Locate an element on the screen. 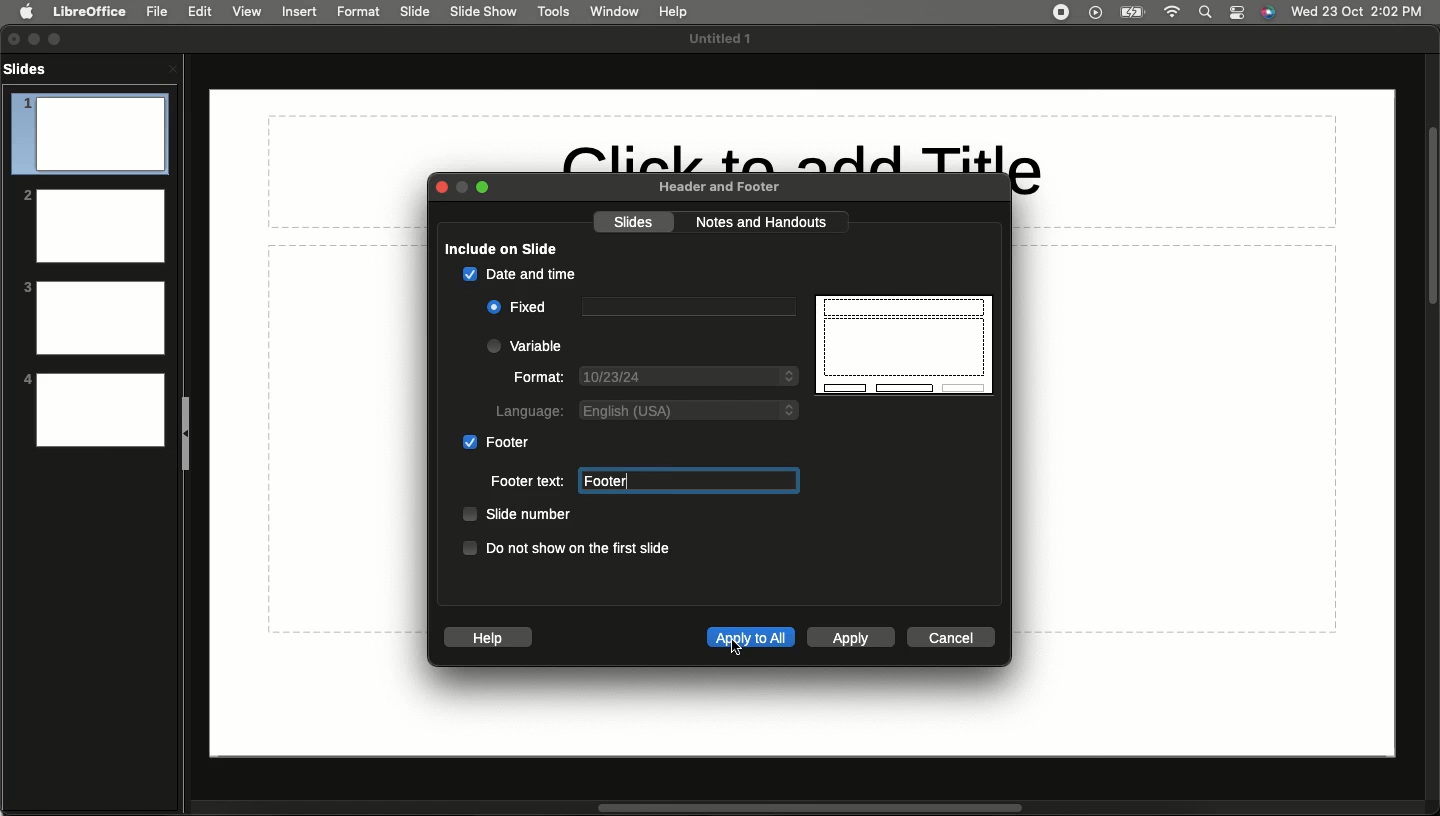 The width and height of the screenshot is (1440, 816). Minimize is located at coordinates (39, 39).